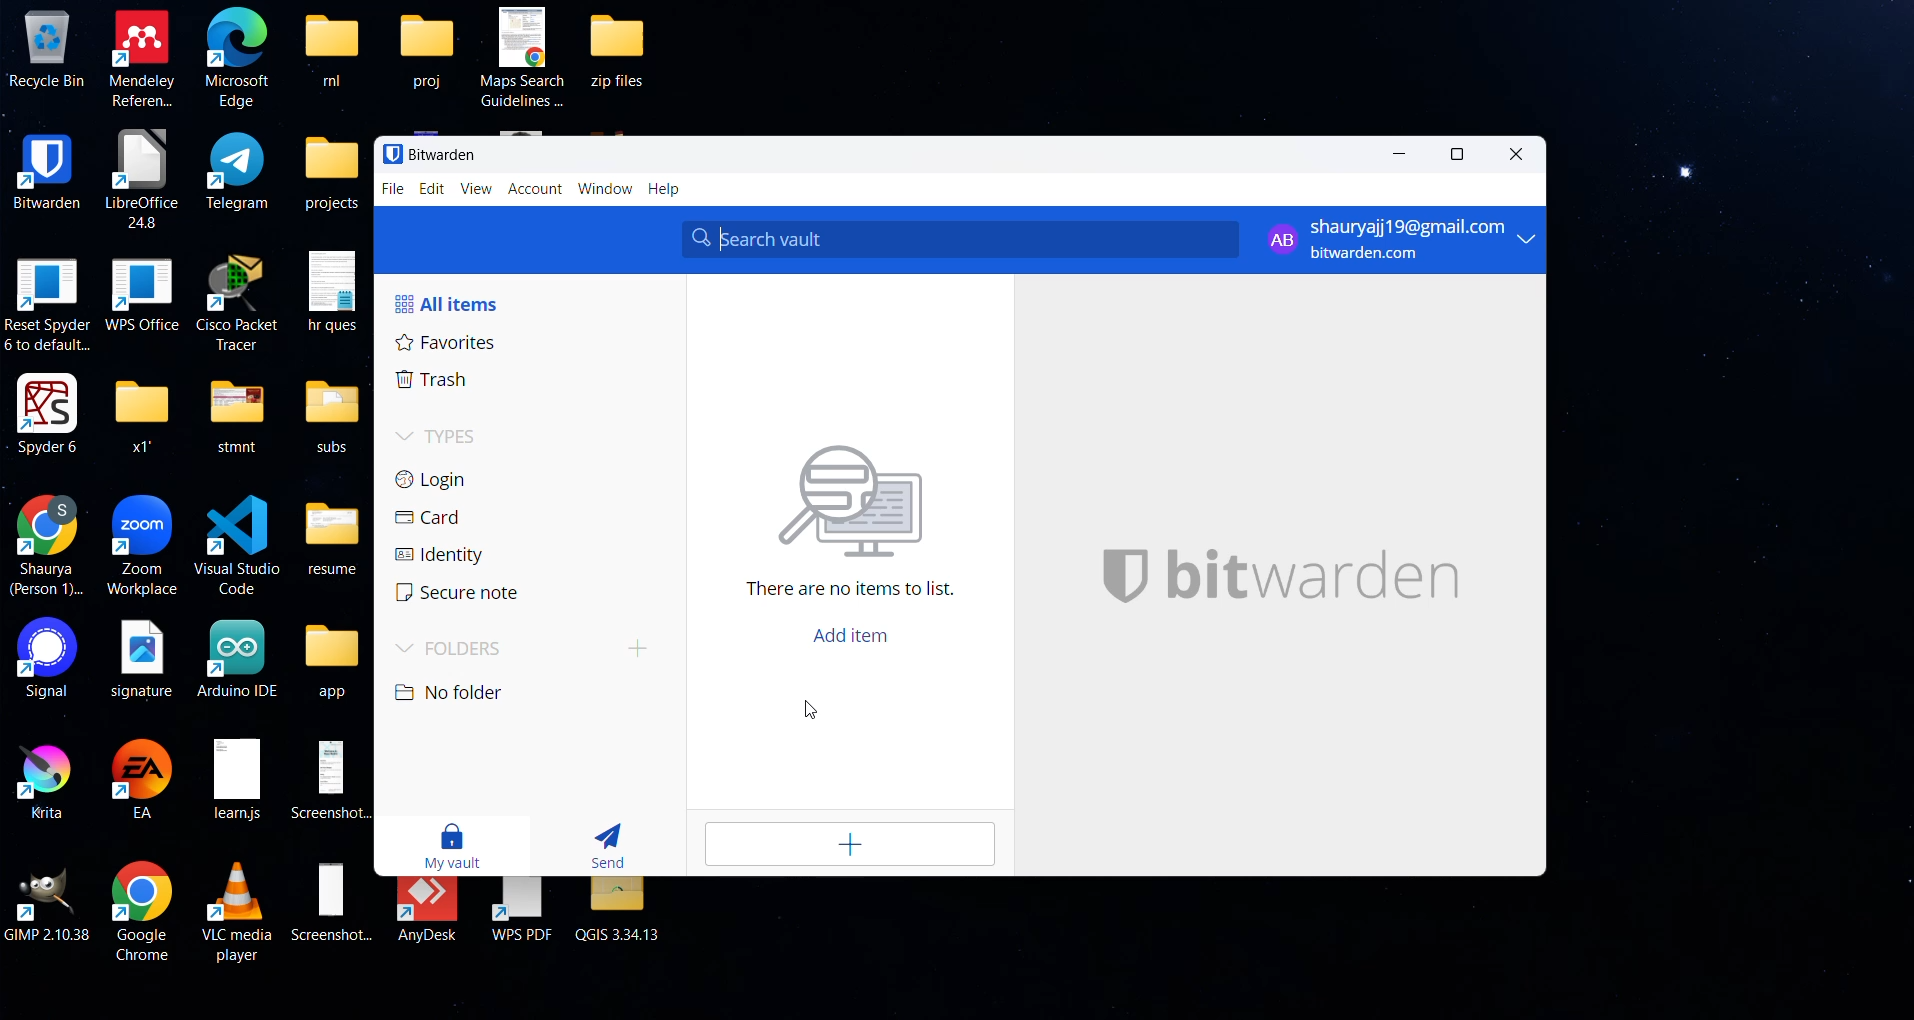 Image resolution: width=1914 pixels, height=1020 pixels. Describe the element at coordinates (139, 413) in the screenshot. I see `x1"` at that location.